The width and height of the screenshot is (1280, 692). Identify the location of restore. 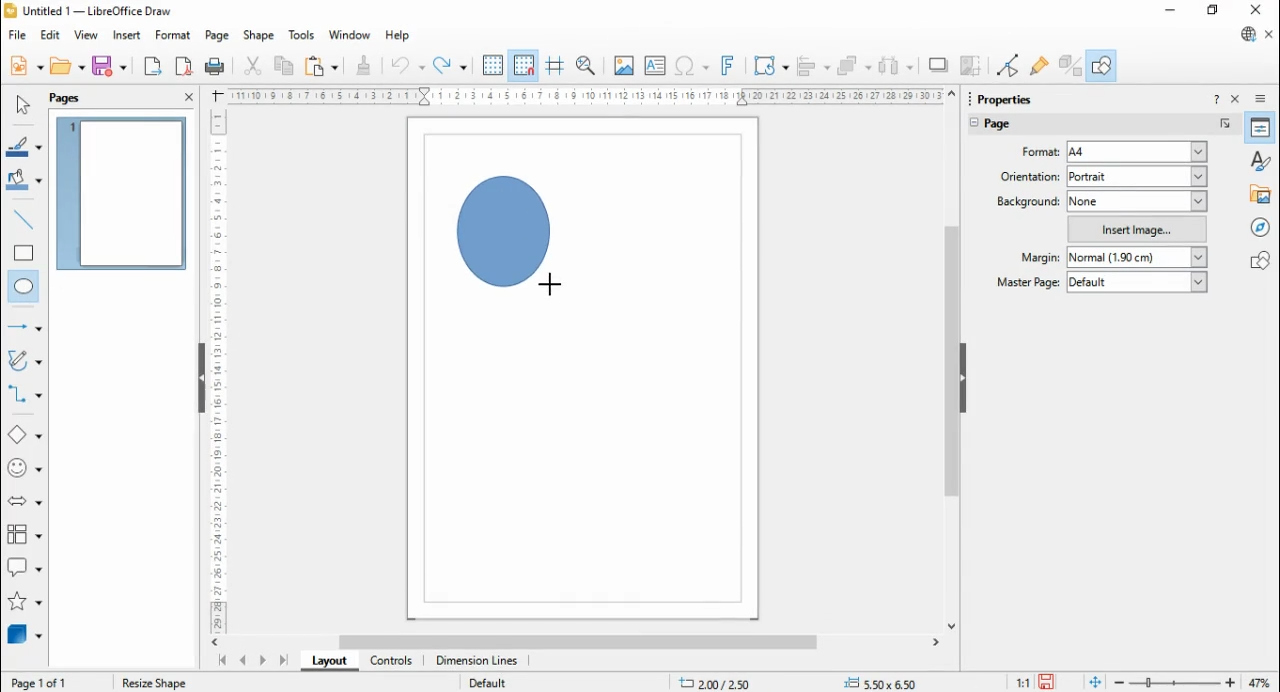
(1214, 11).